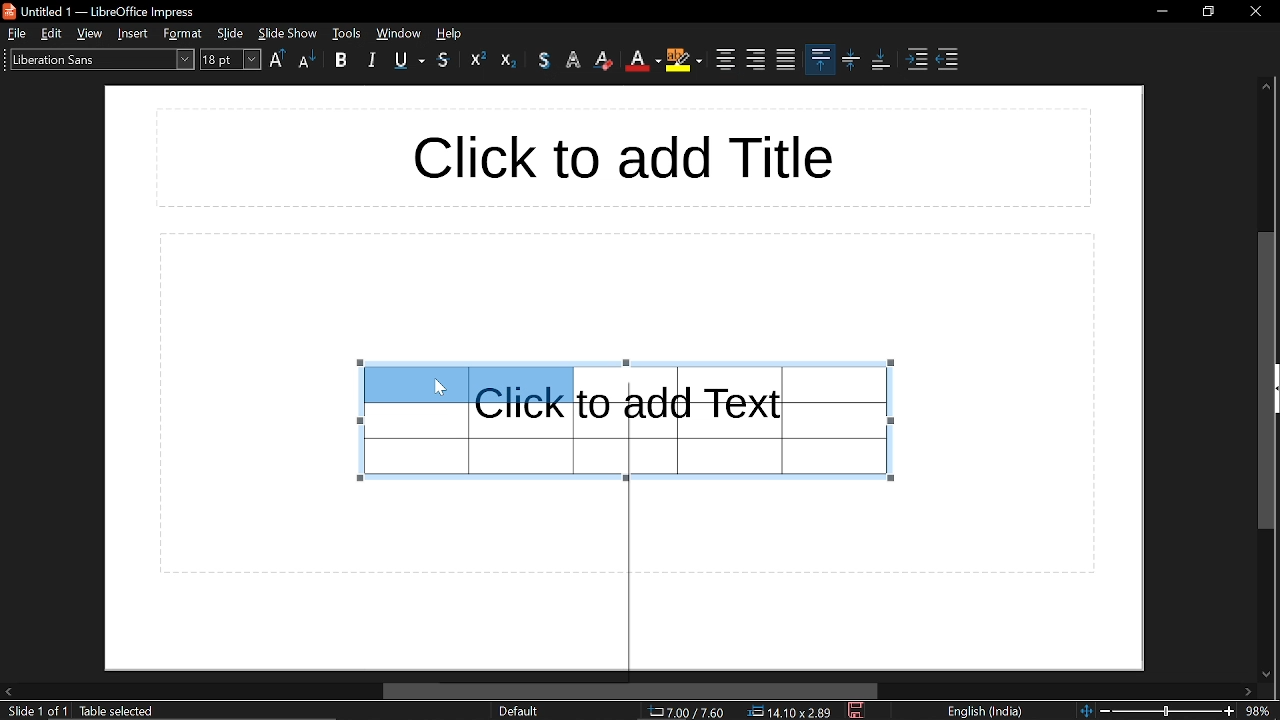 The height and width of the screenshot is (720, 1280). What do you see at coordinates (52, 33) in the screenshot?
I see `edit` at bounding box center [52, 33].